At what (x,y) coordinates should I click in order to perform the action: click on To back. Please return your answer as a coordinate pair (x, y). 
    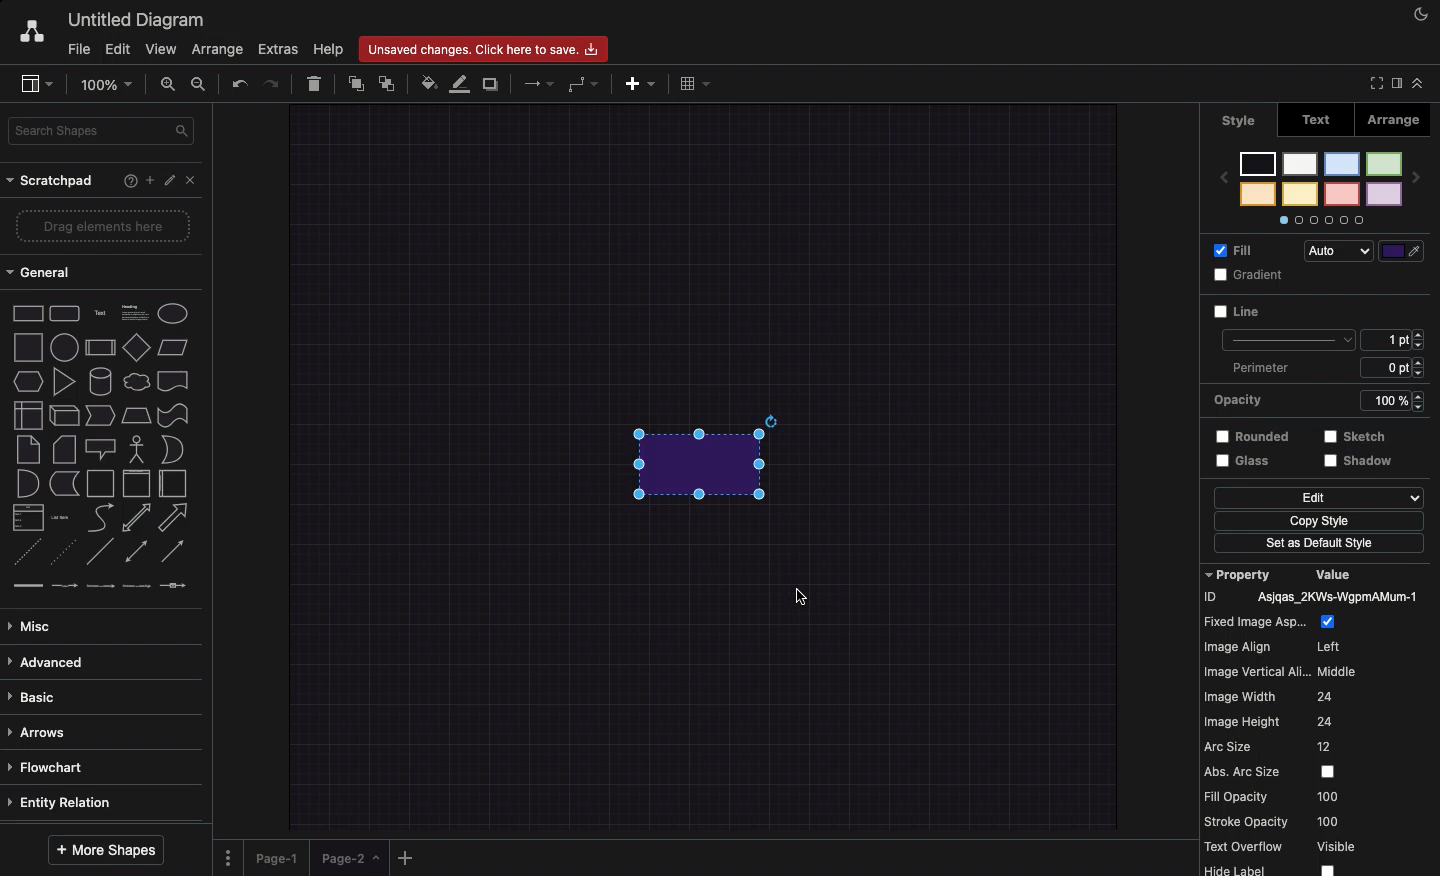
    Looking at the image, I should click on (391, 83).